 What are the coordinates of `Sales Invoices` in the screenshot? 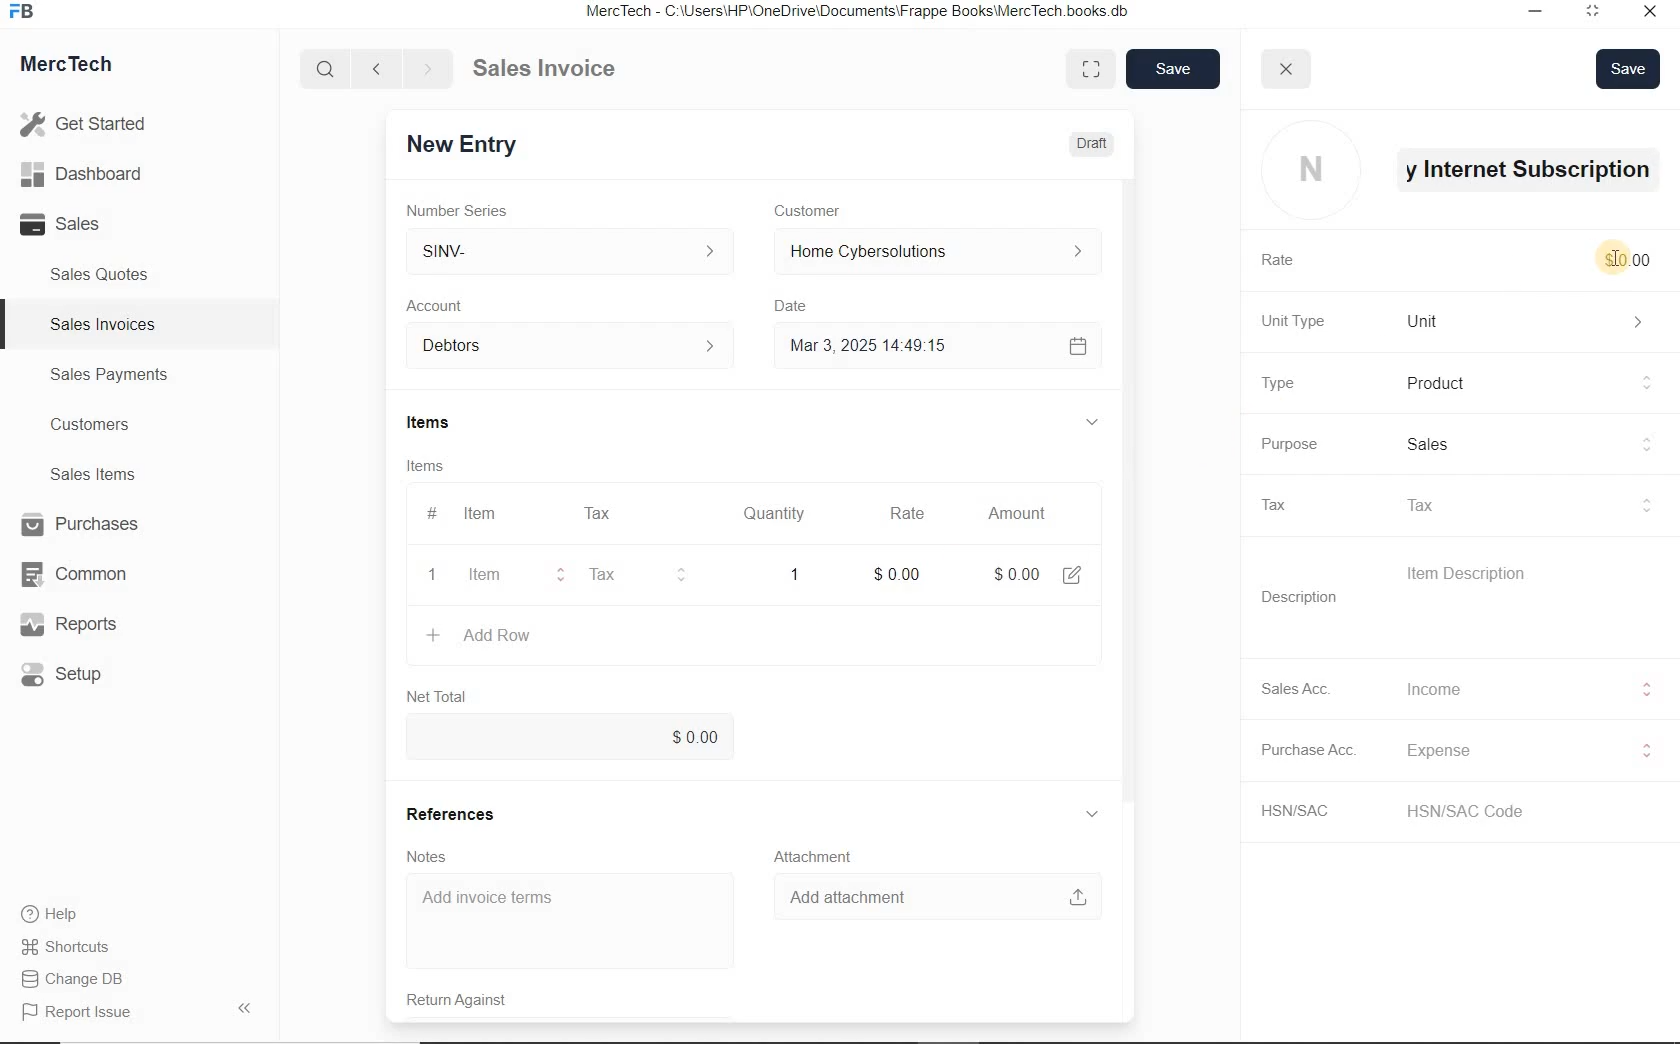 It's located at (104, 324).